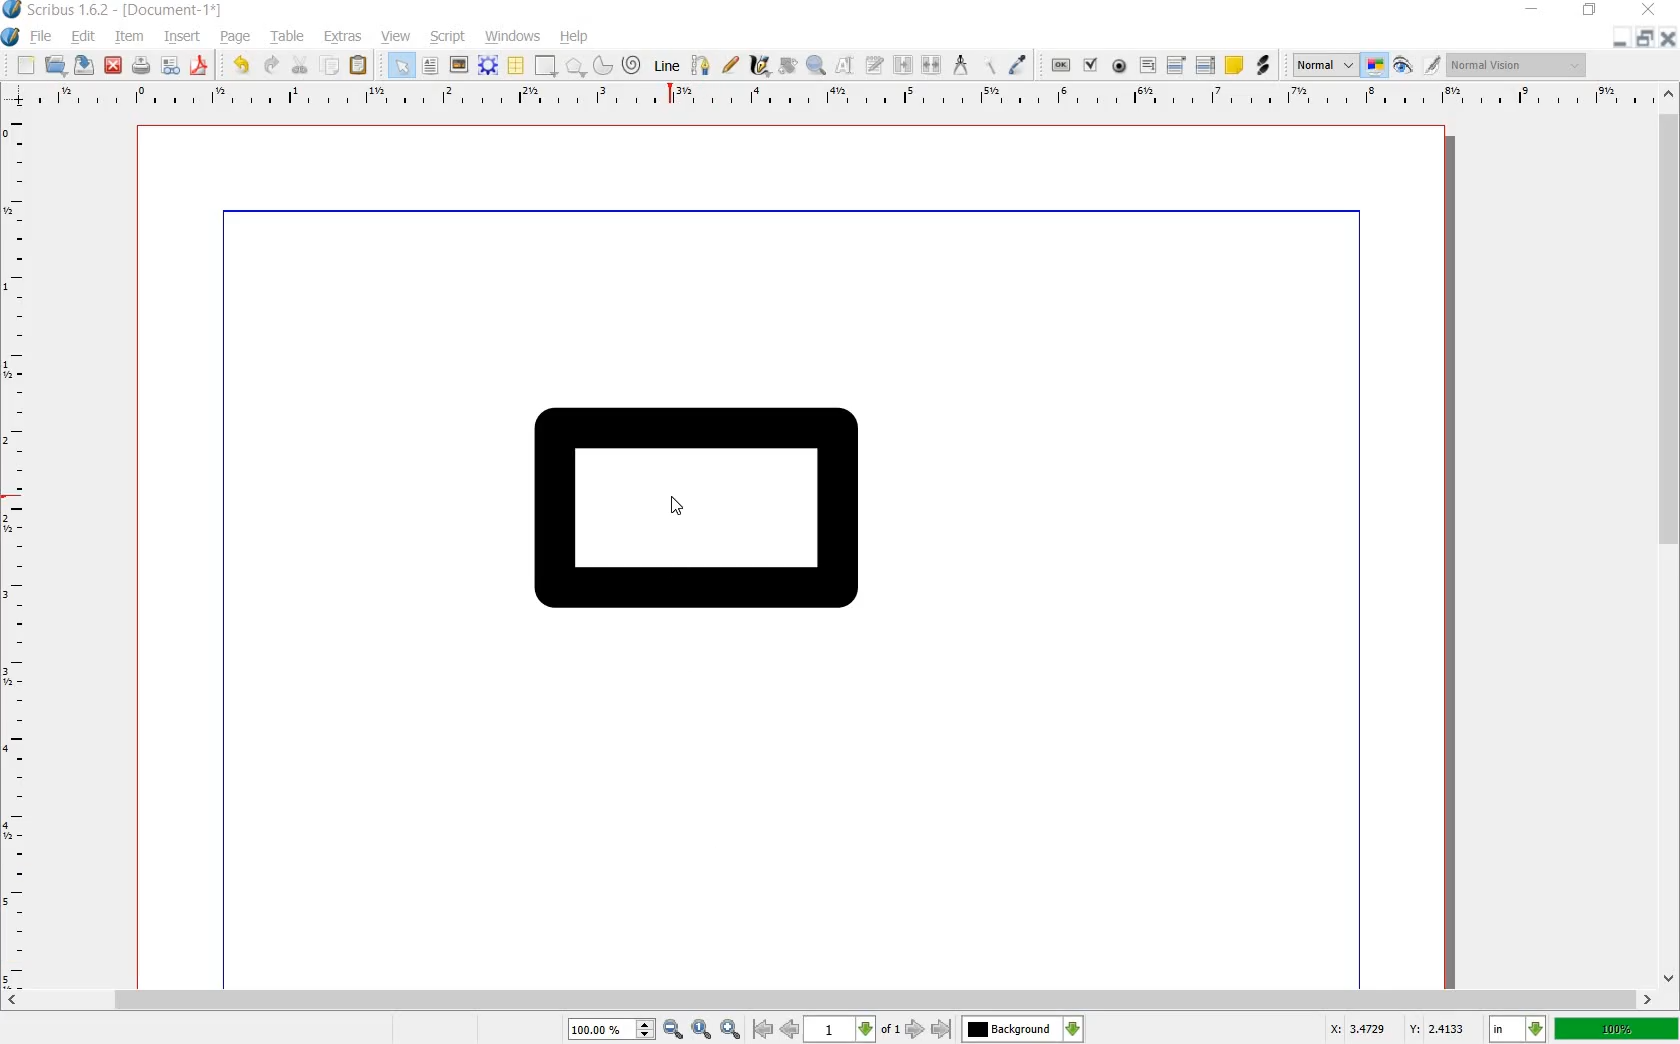 The height and width of the screenshot is (1044, 1680). I want to click on open, so click(55, 66).